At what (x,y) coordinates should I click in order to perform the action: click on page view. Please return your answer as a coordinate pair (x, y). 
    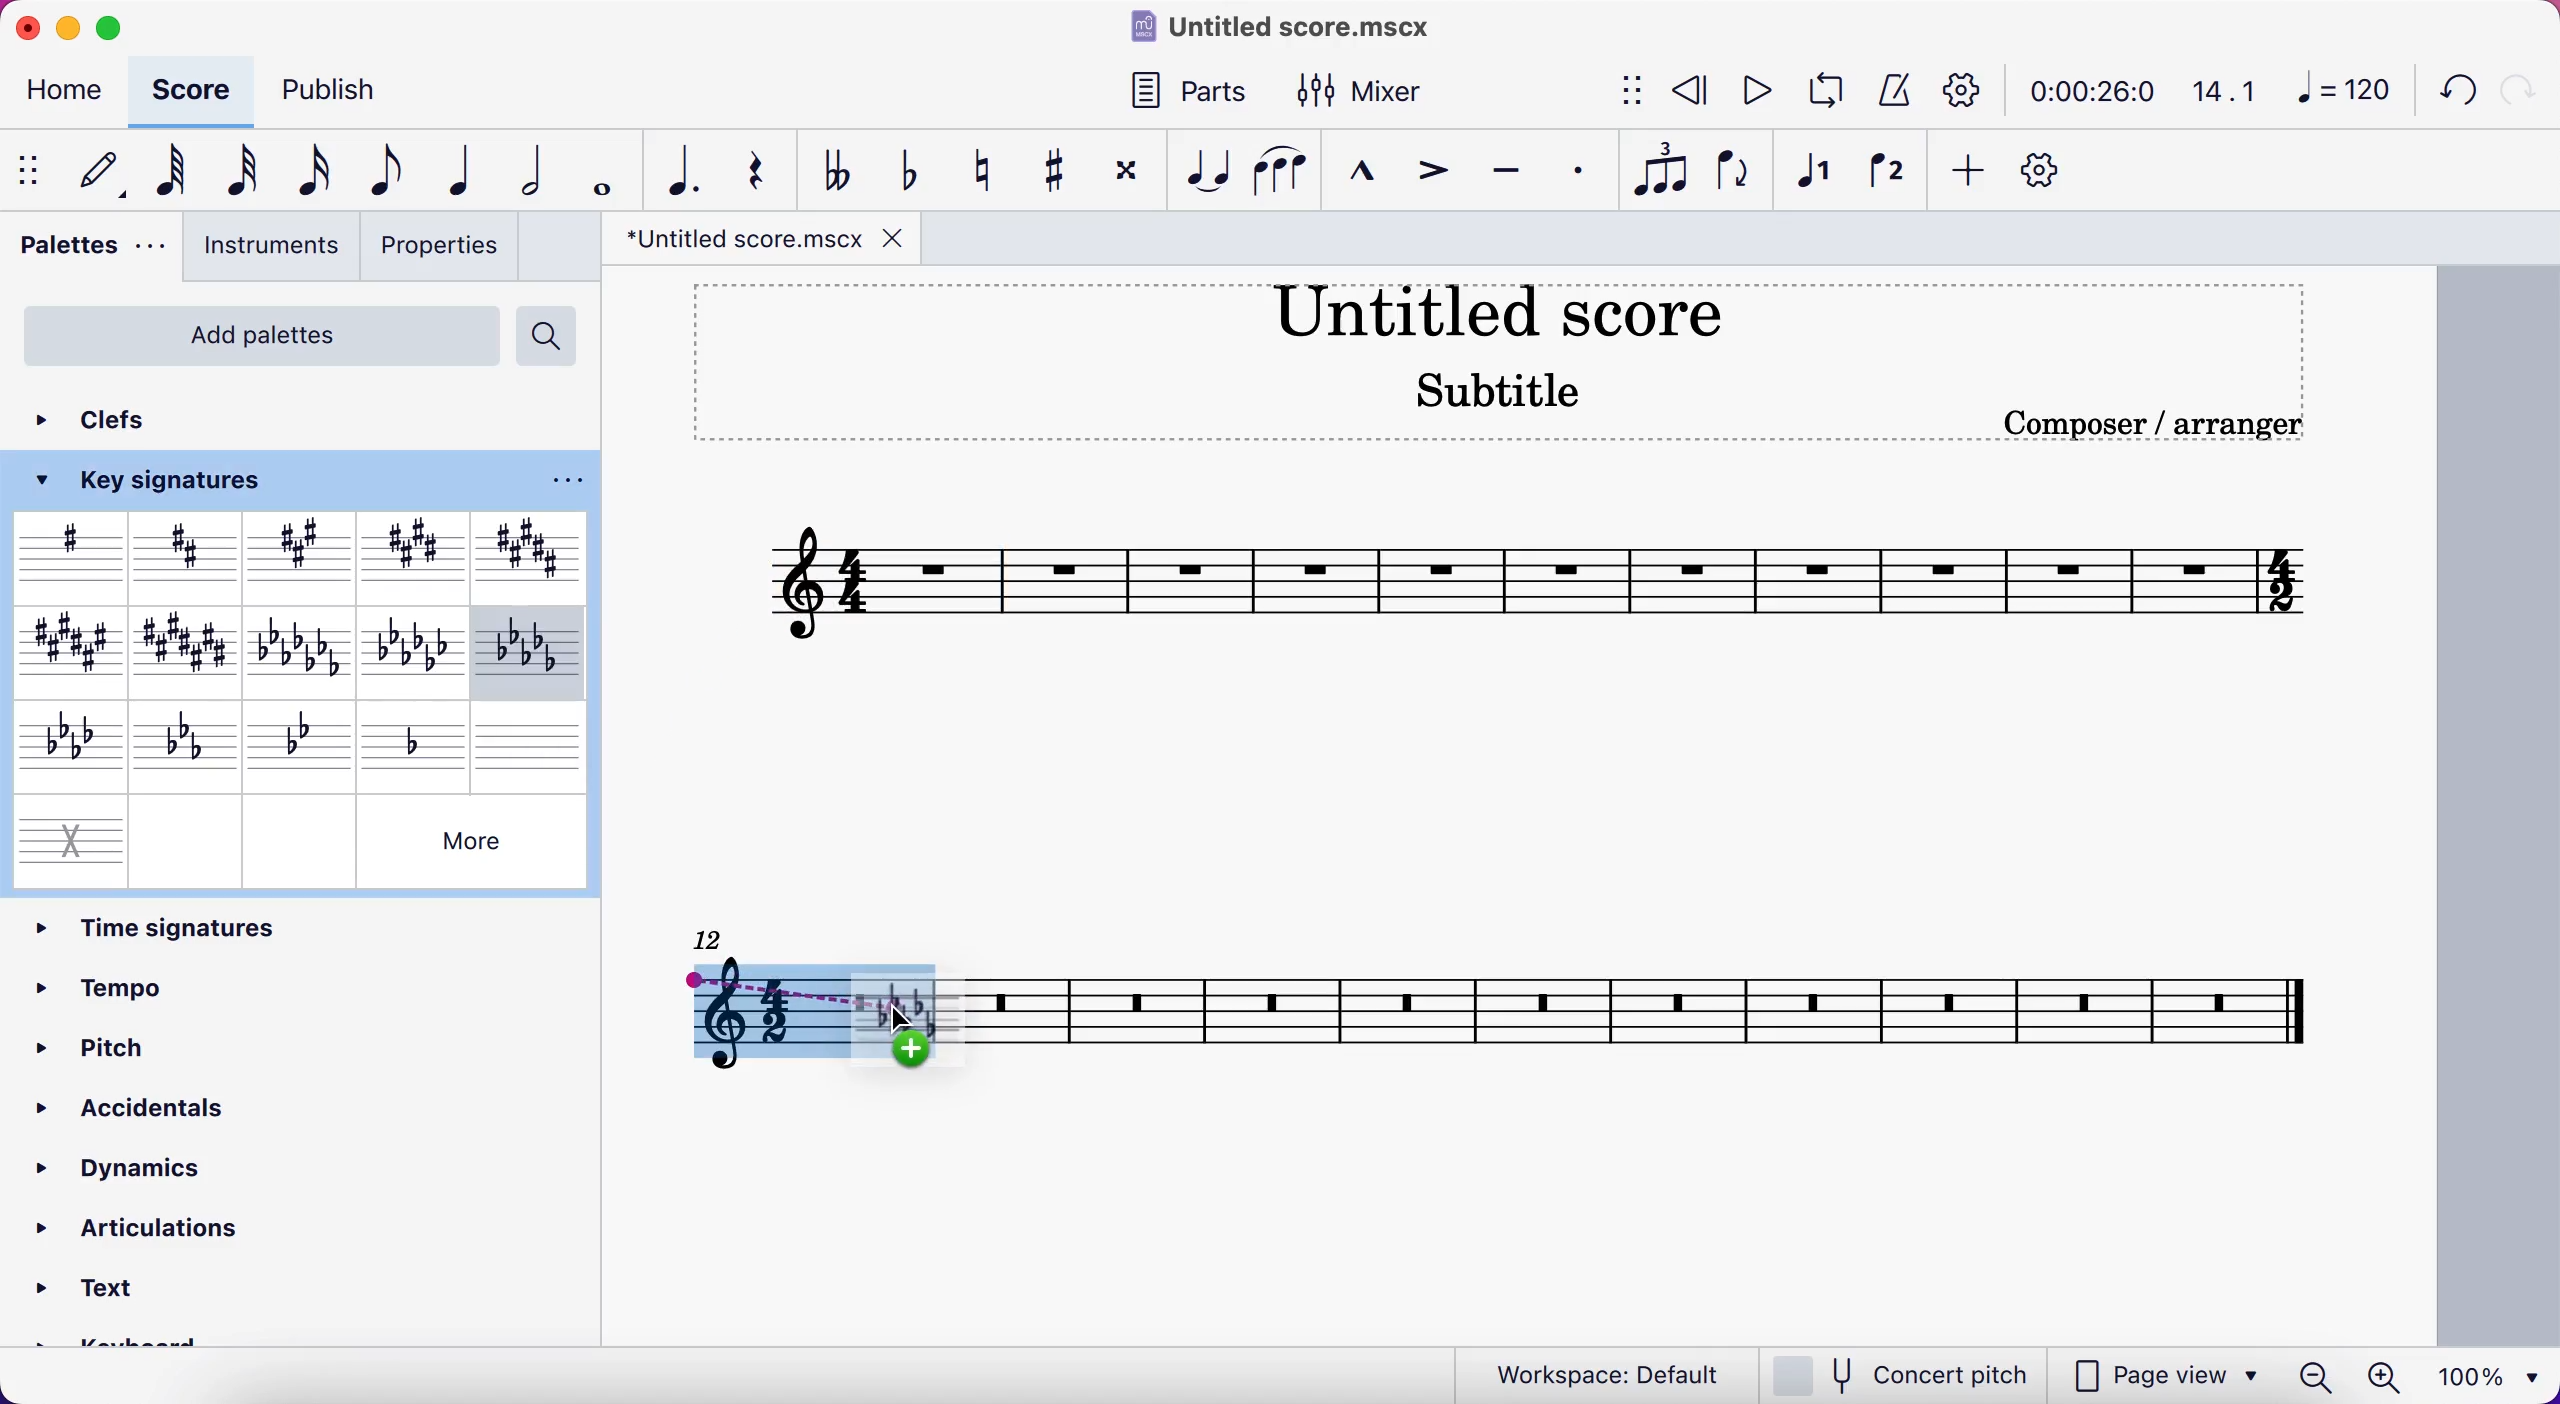
    Looking at the image, I should click on (2163, 1374).